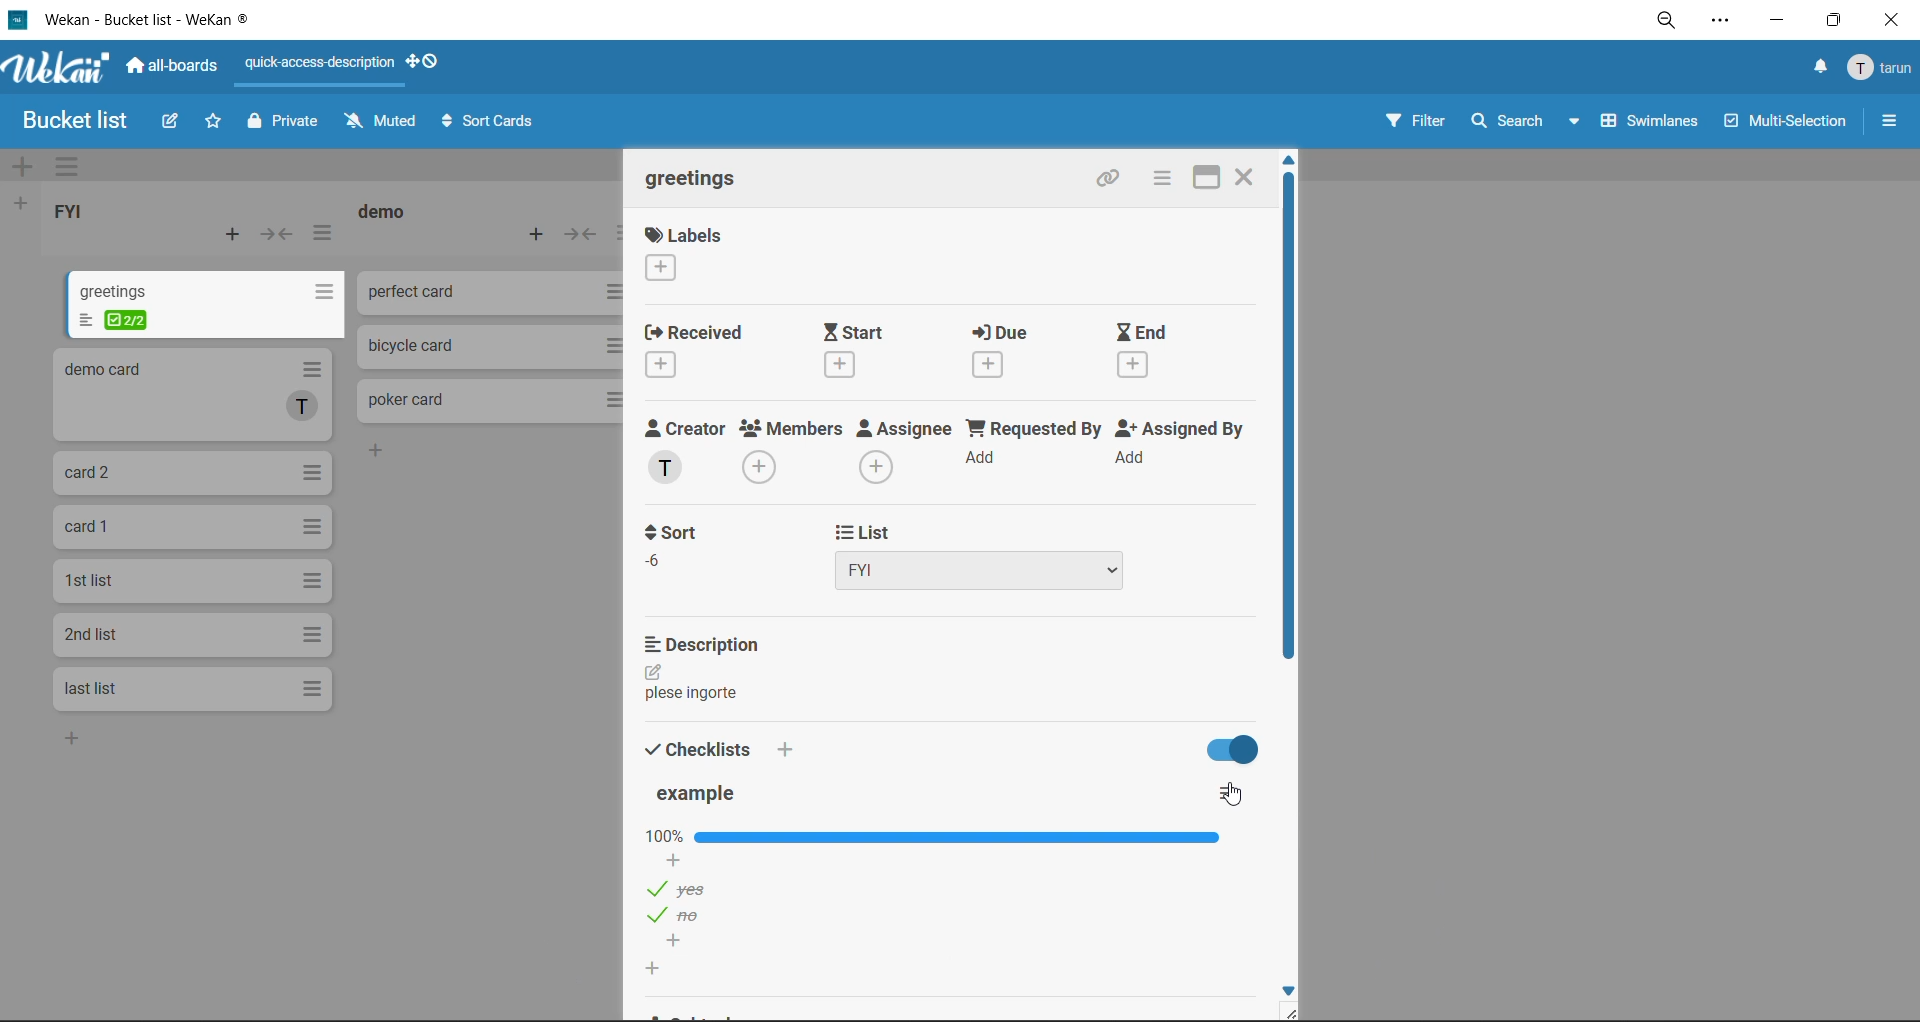  I want to click on edit, so click(659, 674).